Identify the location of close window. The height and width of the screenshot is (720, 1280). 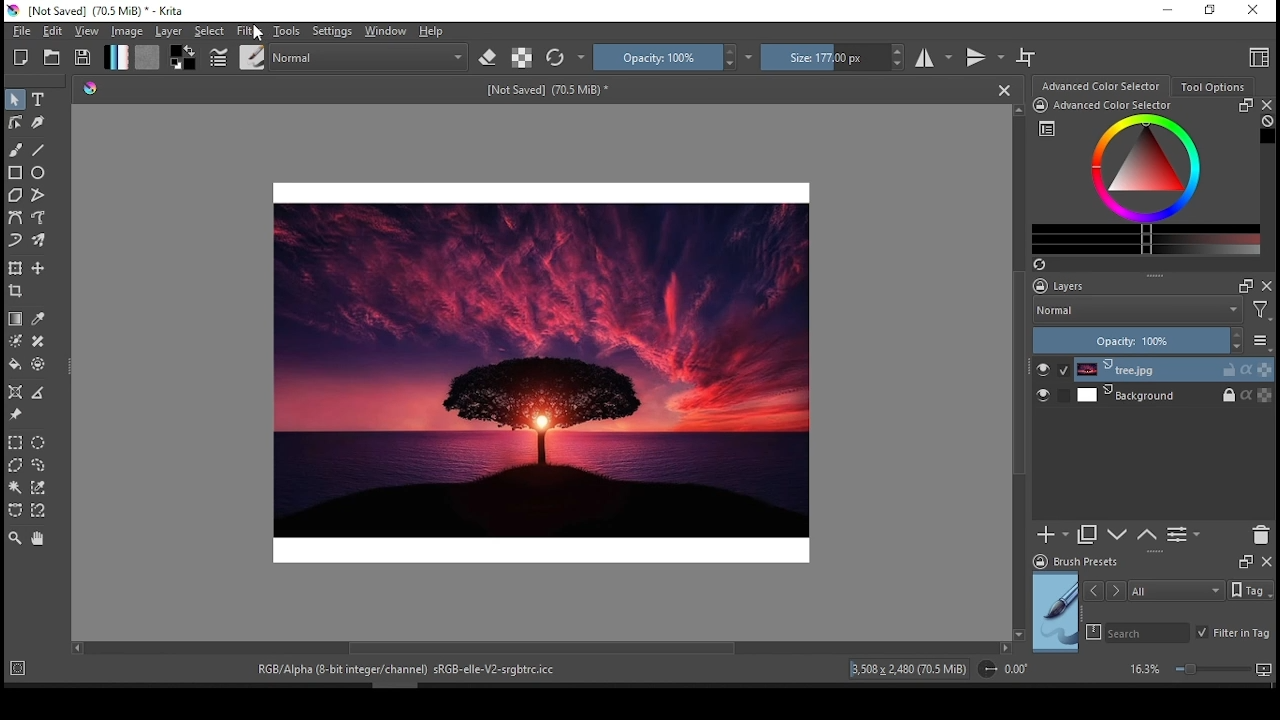
(1251, 12).